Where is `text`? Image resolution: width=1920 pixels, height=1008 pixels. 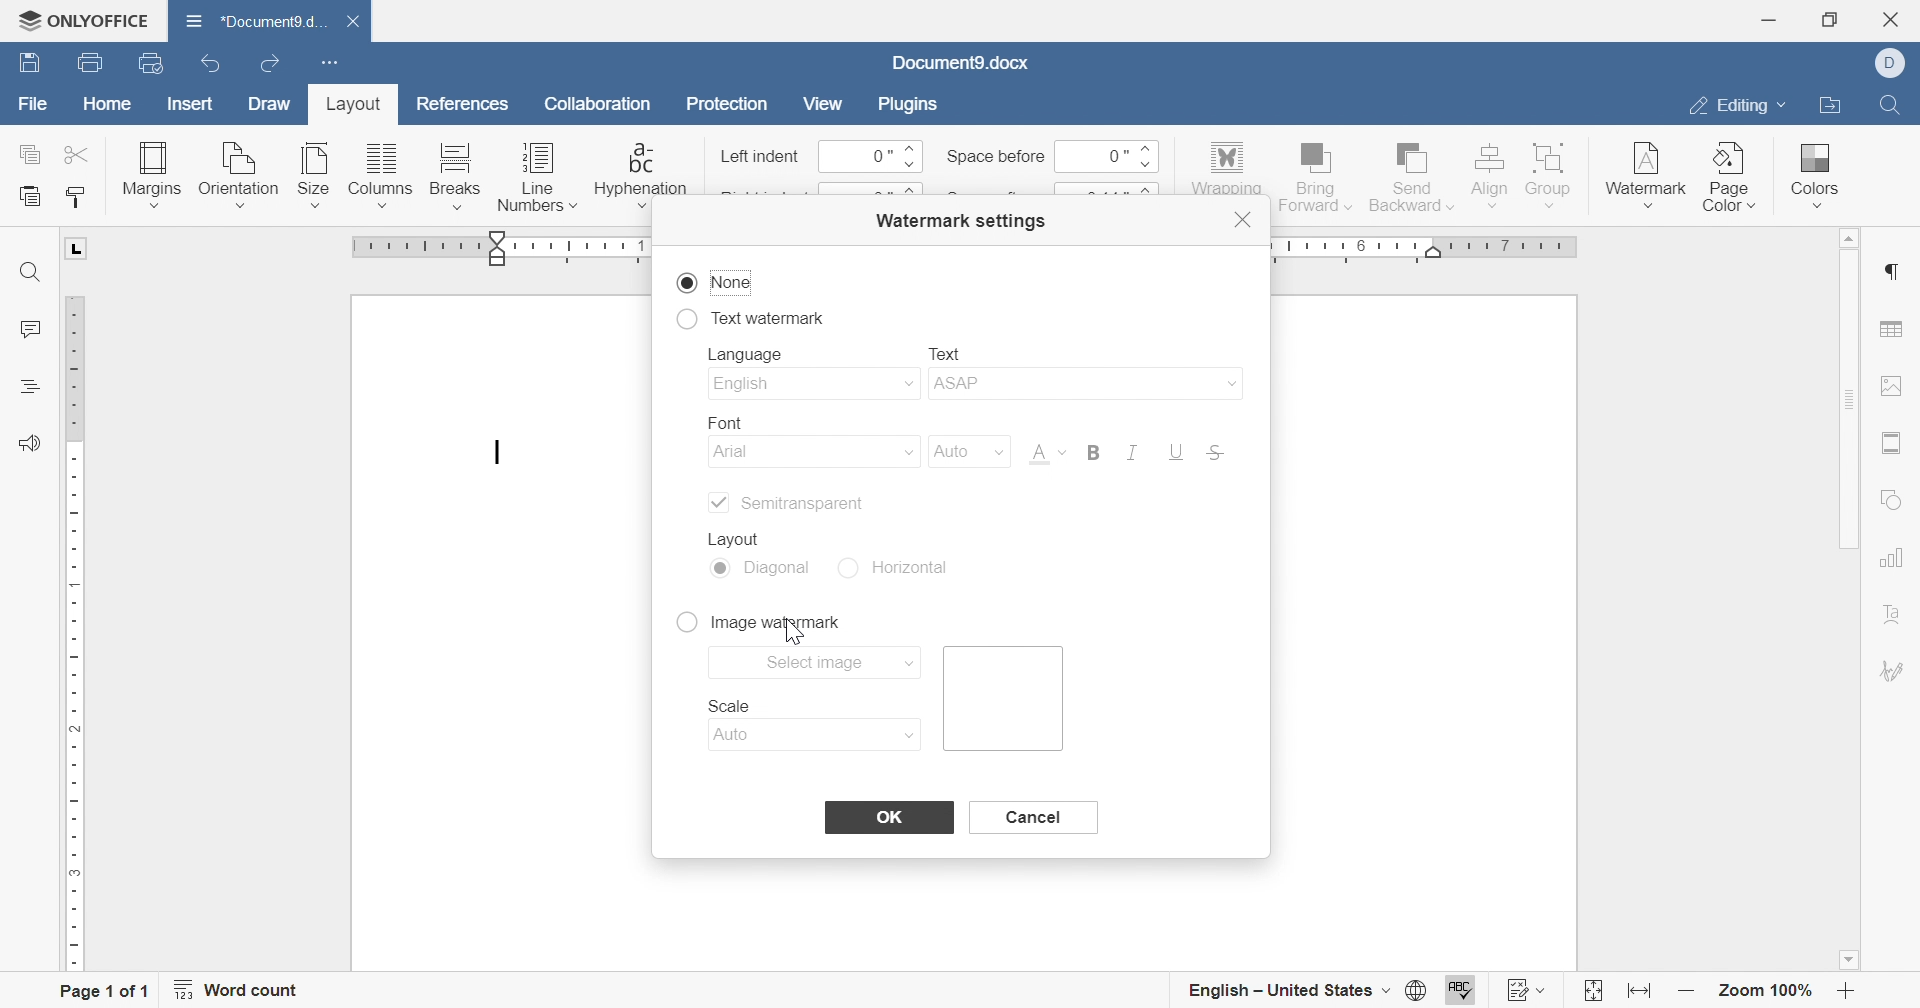 text is located at coordinates (945, 351).